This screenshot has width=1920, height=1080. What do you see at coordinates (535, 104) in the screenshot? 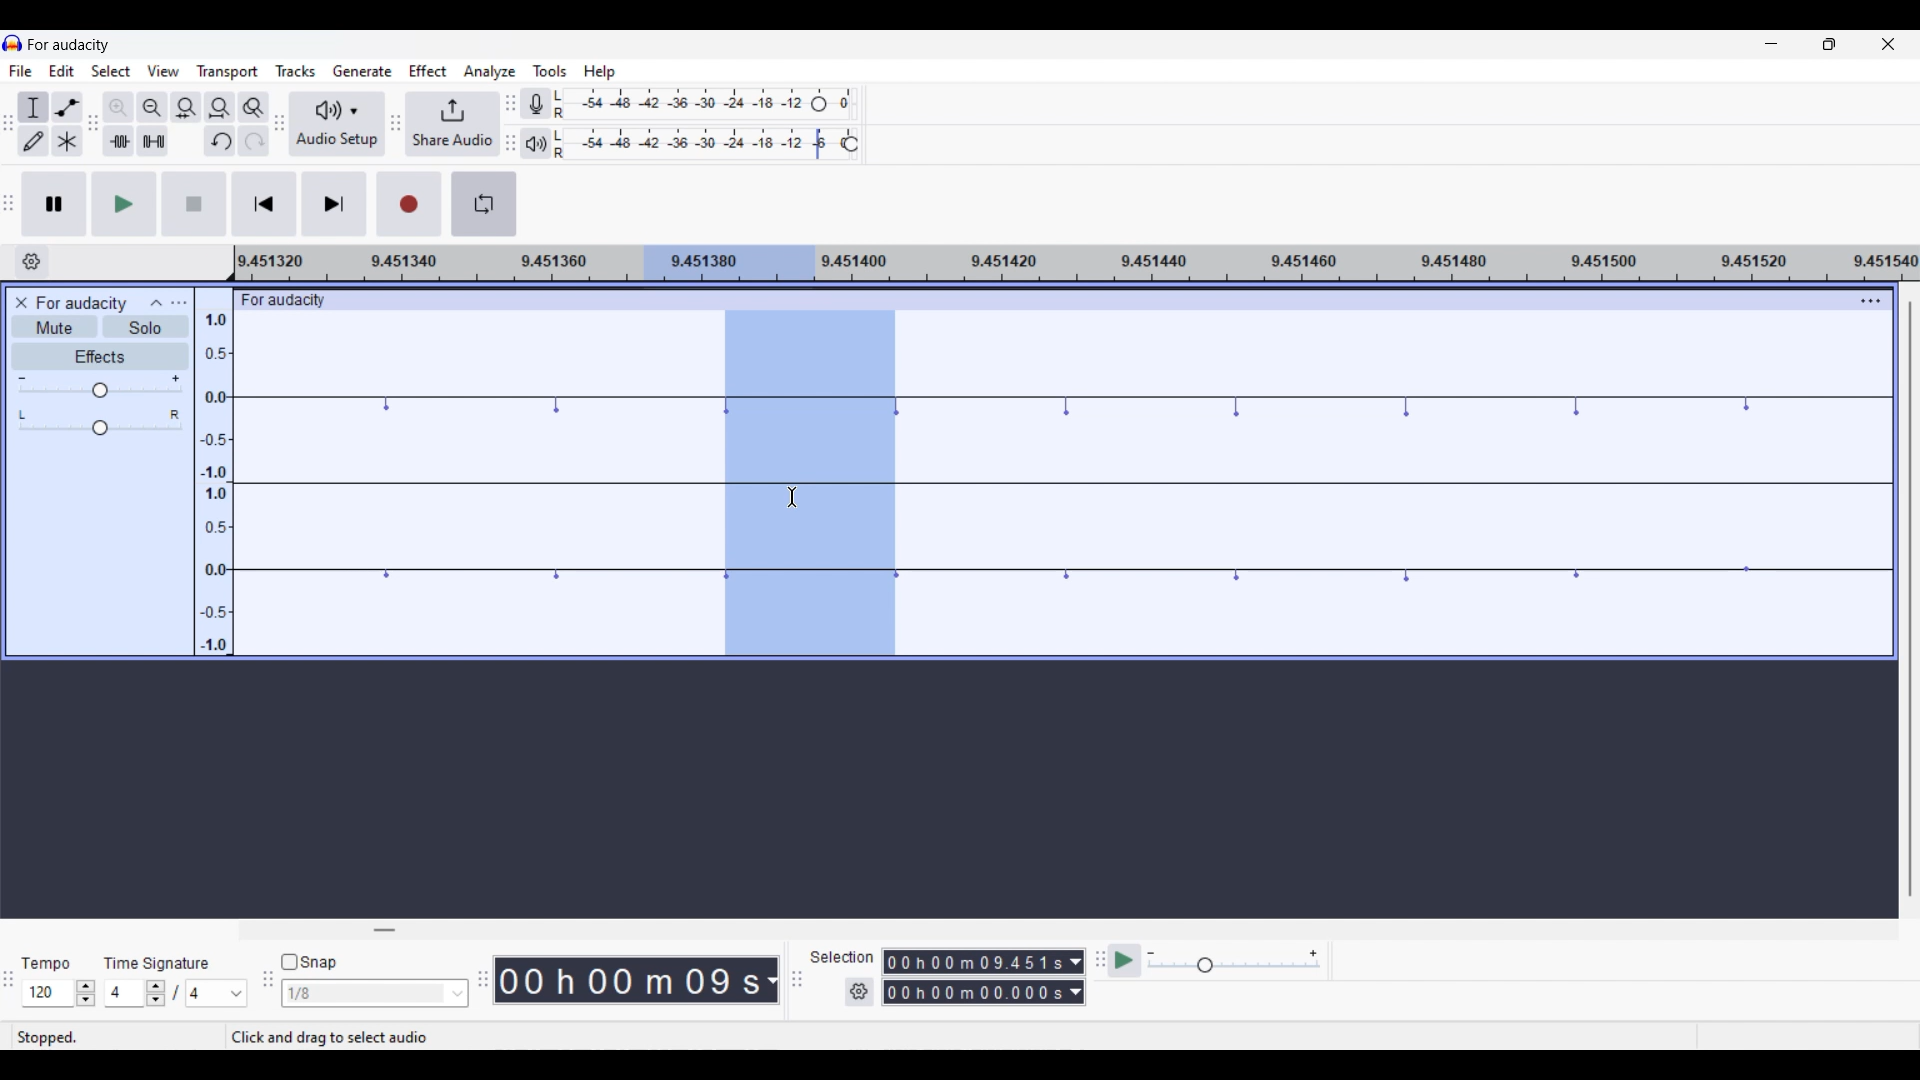
I see `Record meter` at bounding box center [535, 104].